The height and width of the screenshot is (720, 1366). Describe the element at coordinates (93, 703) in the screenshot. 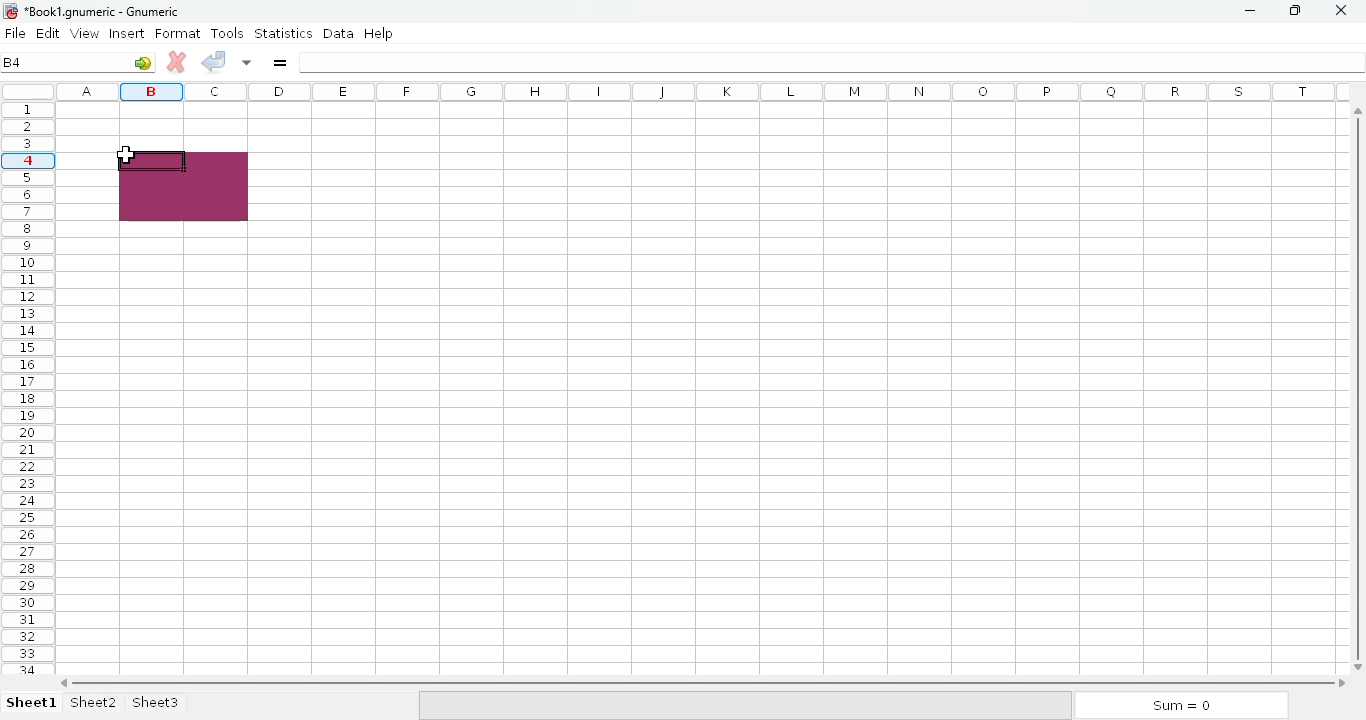

I see `sheet2` at that location.